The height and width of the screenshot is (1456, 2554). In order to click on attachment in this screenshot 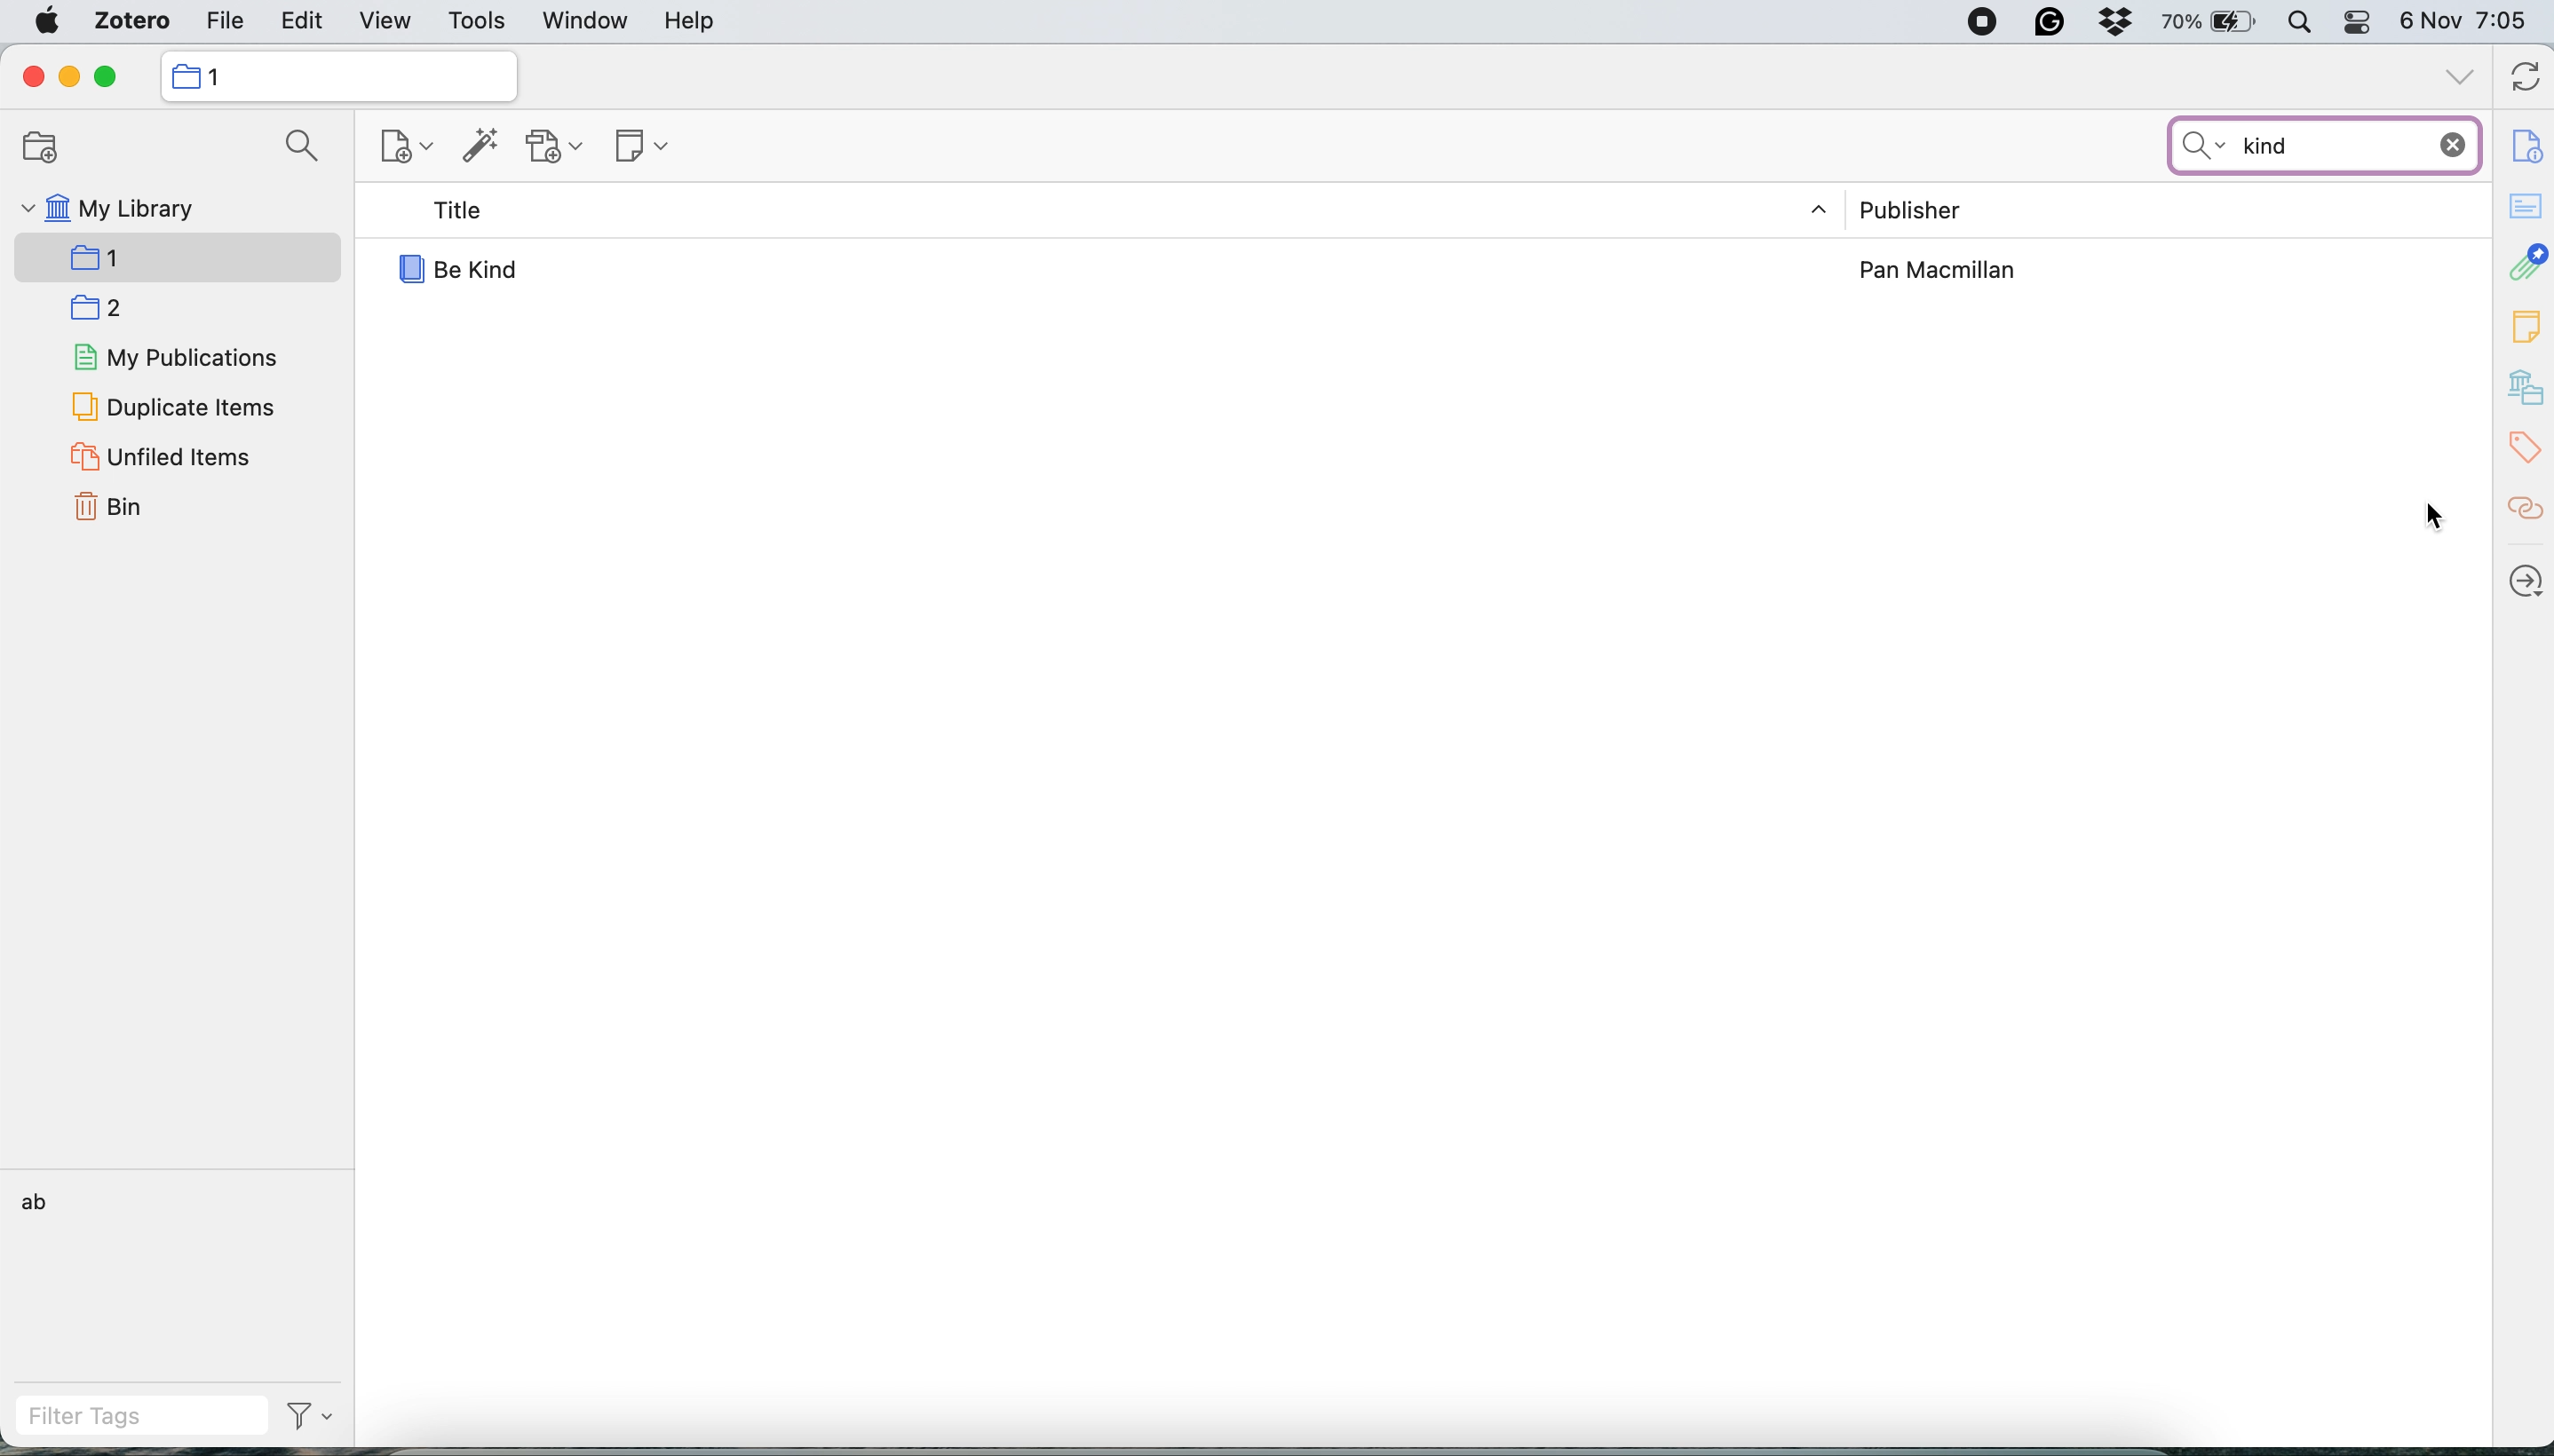, I will do `click(2525, 264)`.